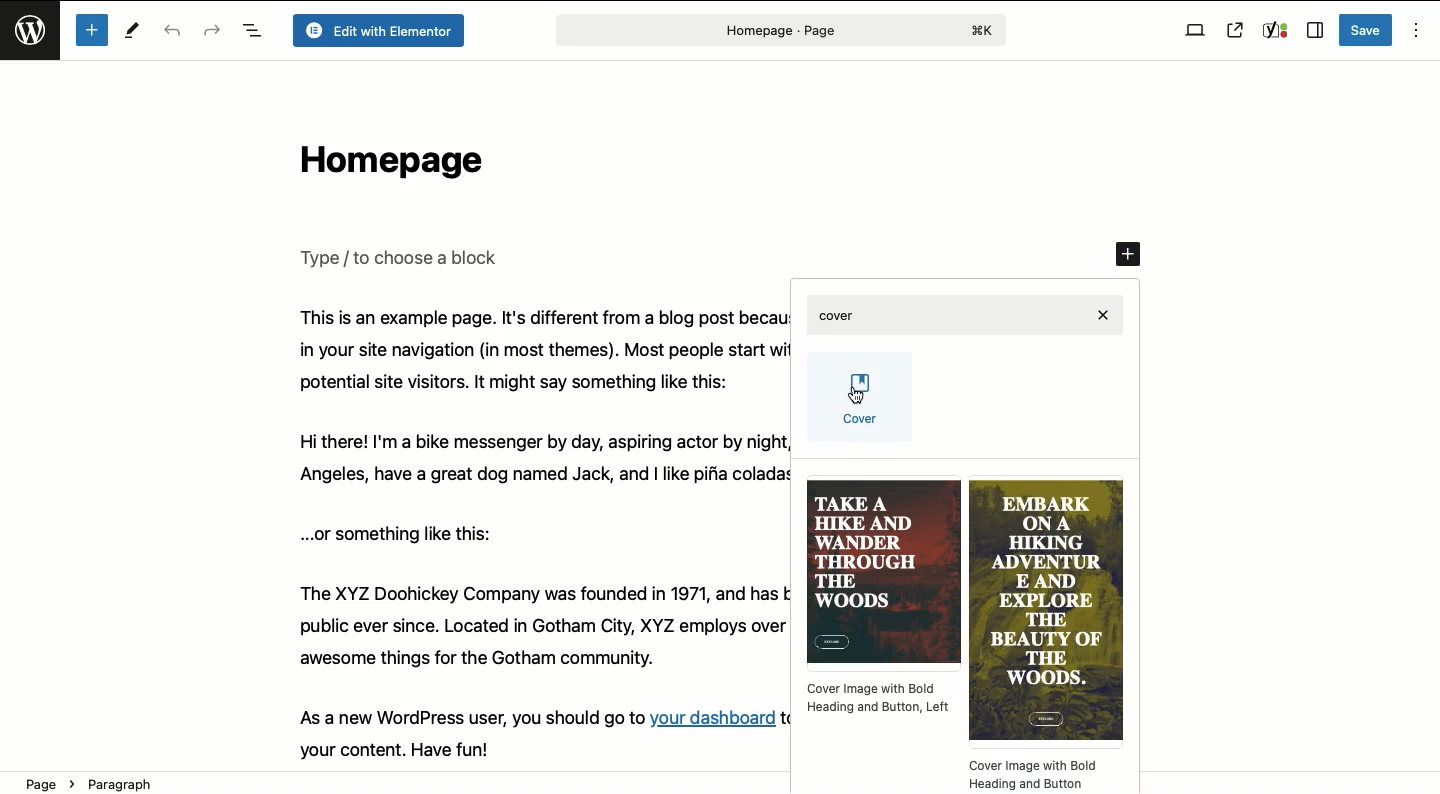  What do you see at coordinates (1235, 30) in the screenshot?
I see `View page` at bounding box center [1235, 30].